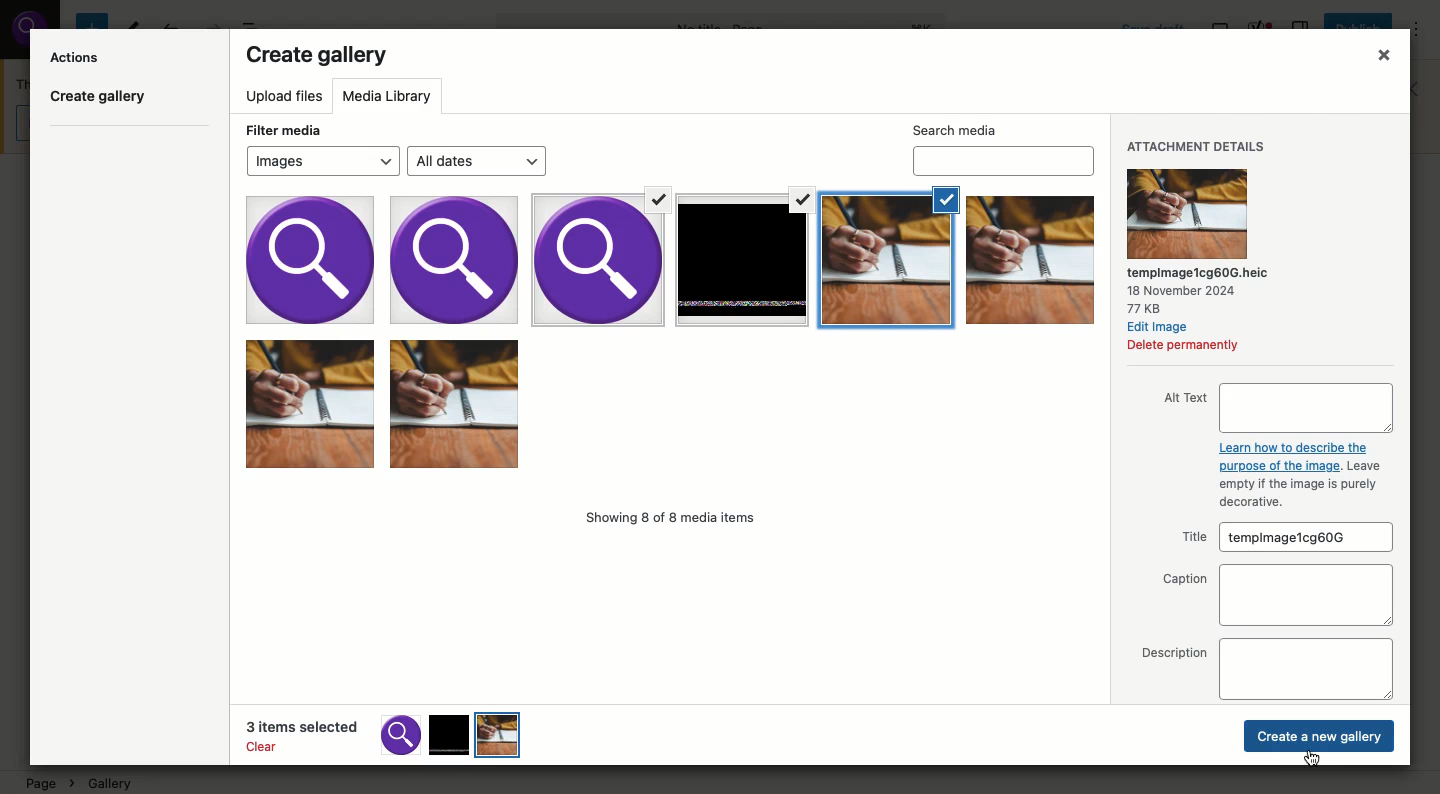  Describe the element at coordinates (1192, 307) in the screenshot. I see `3KB ` at that location.